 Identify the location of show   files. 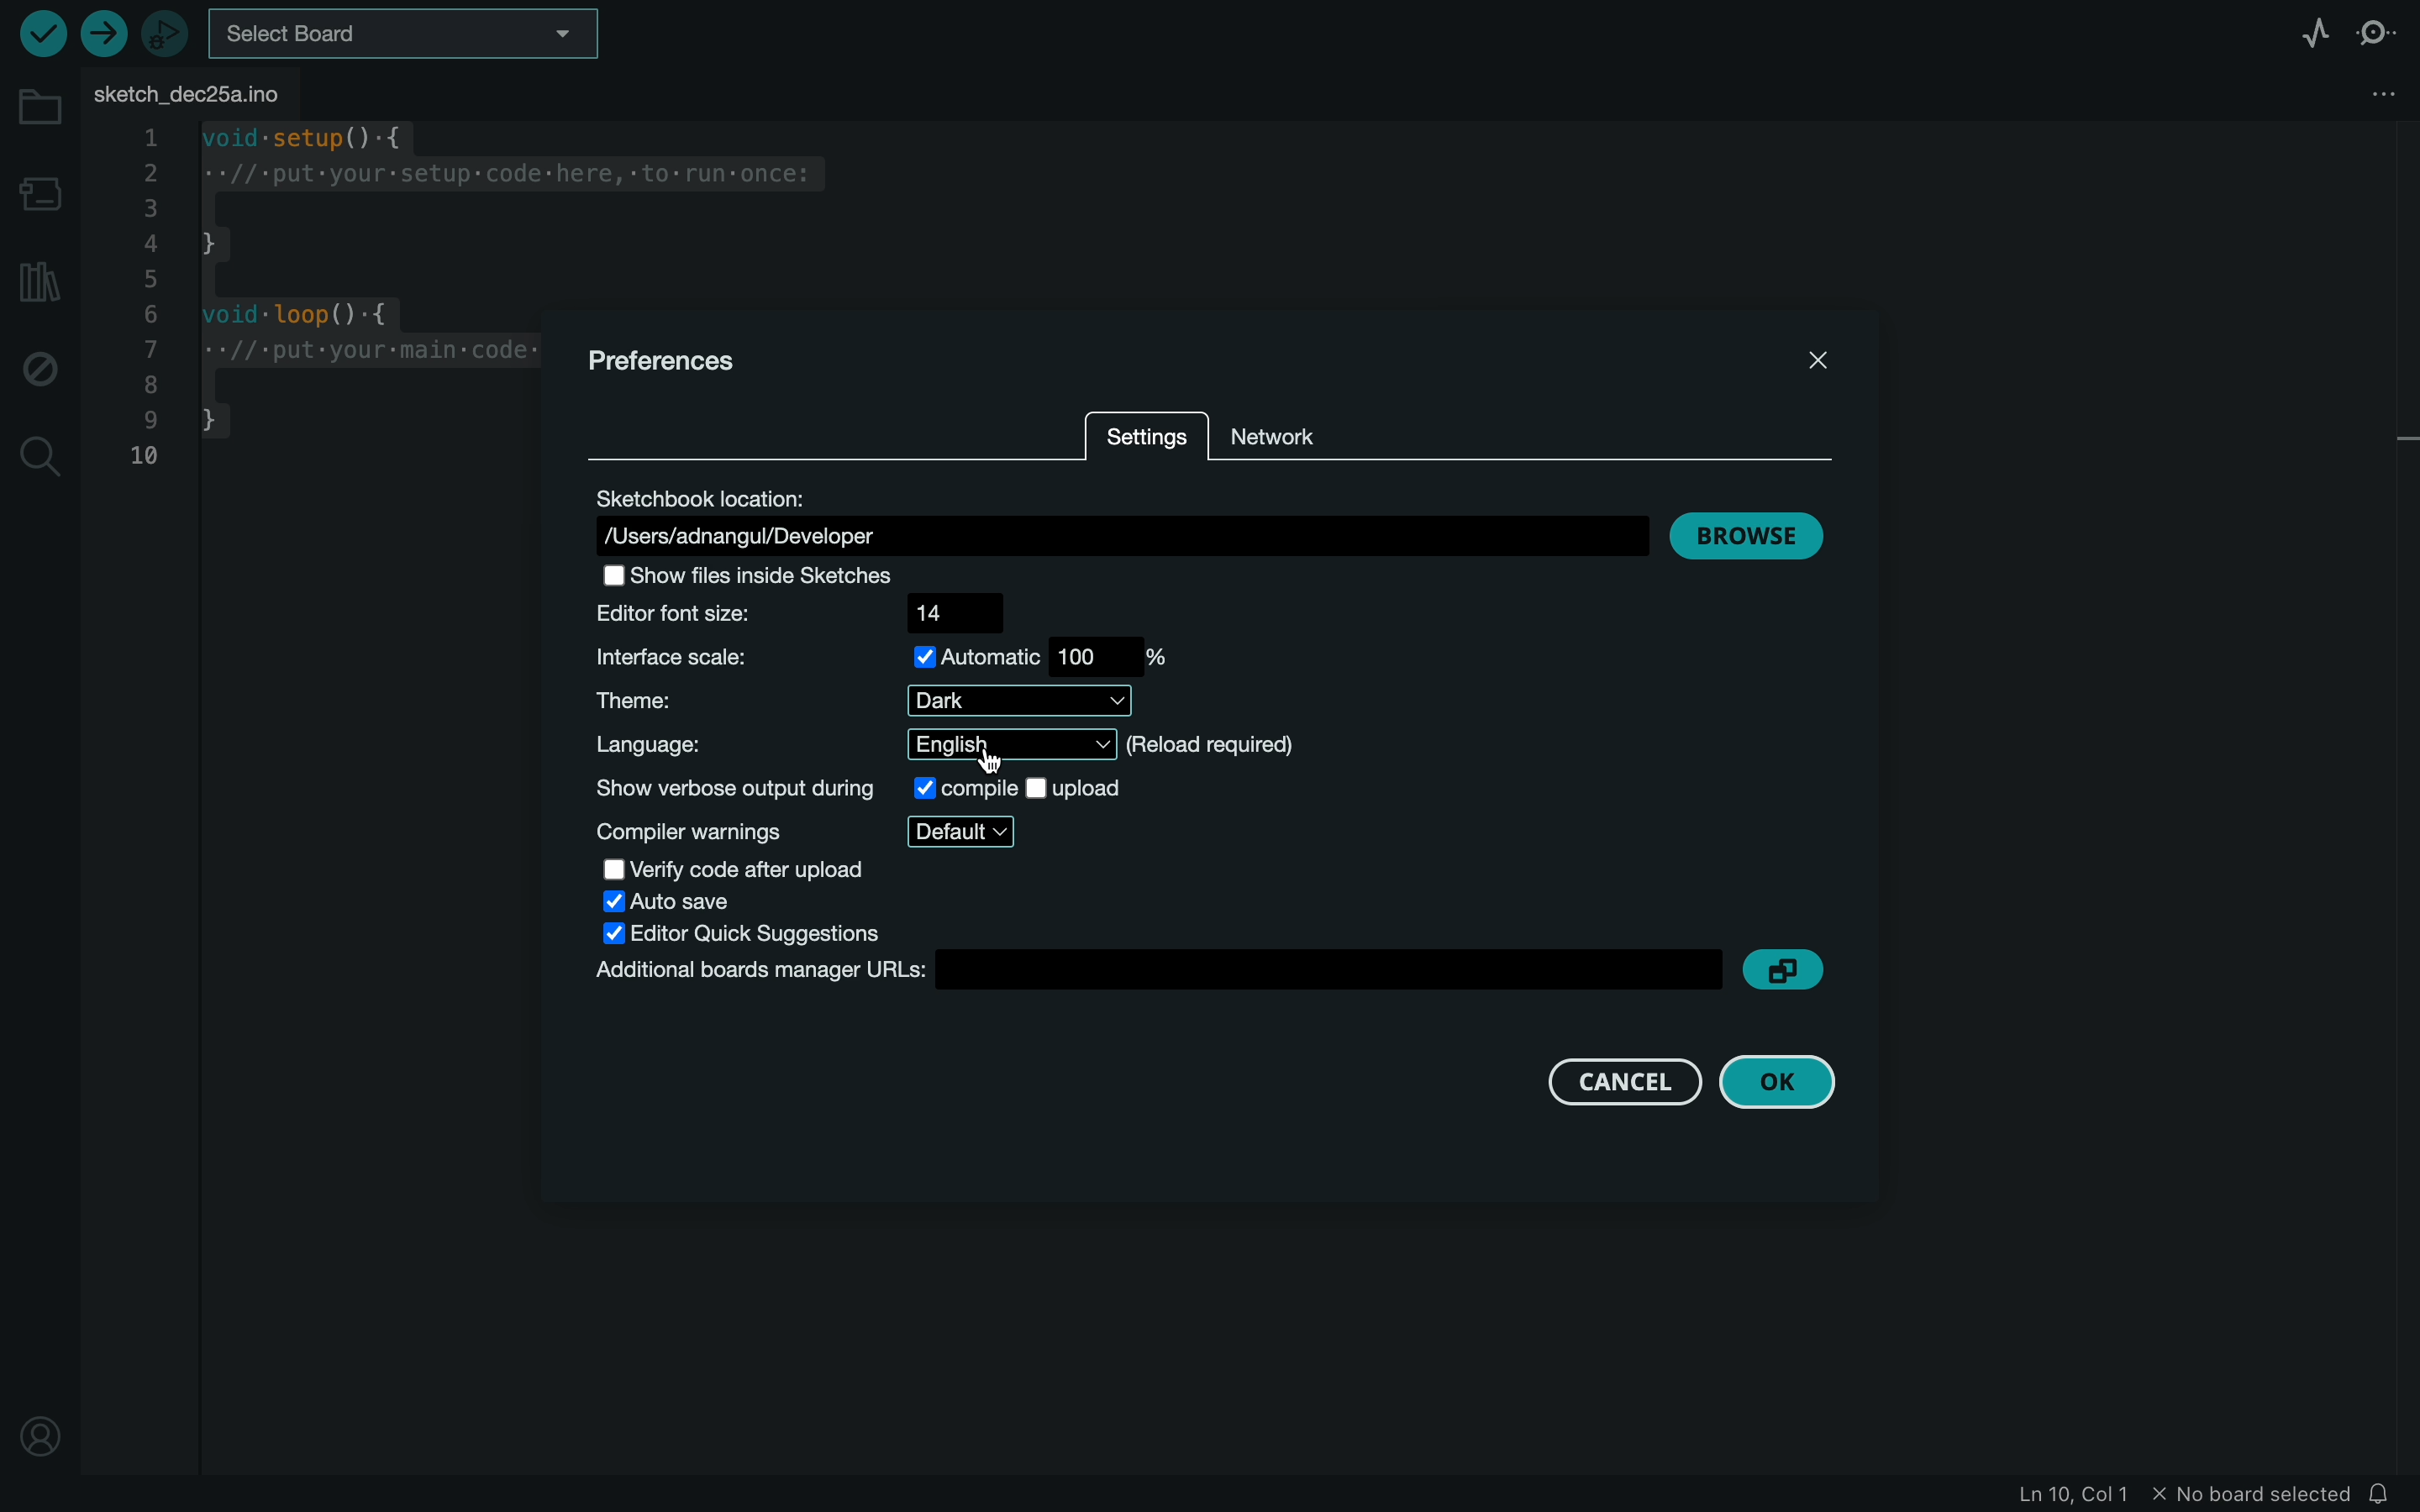
(764, 575).